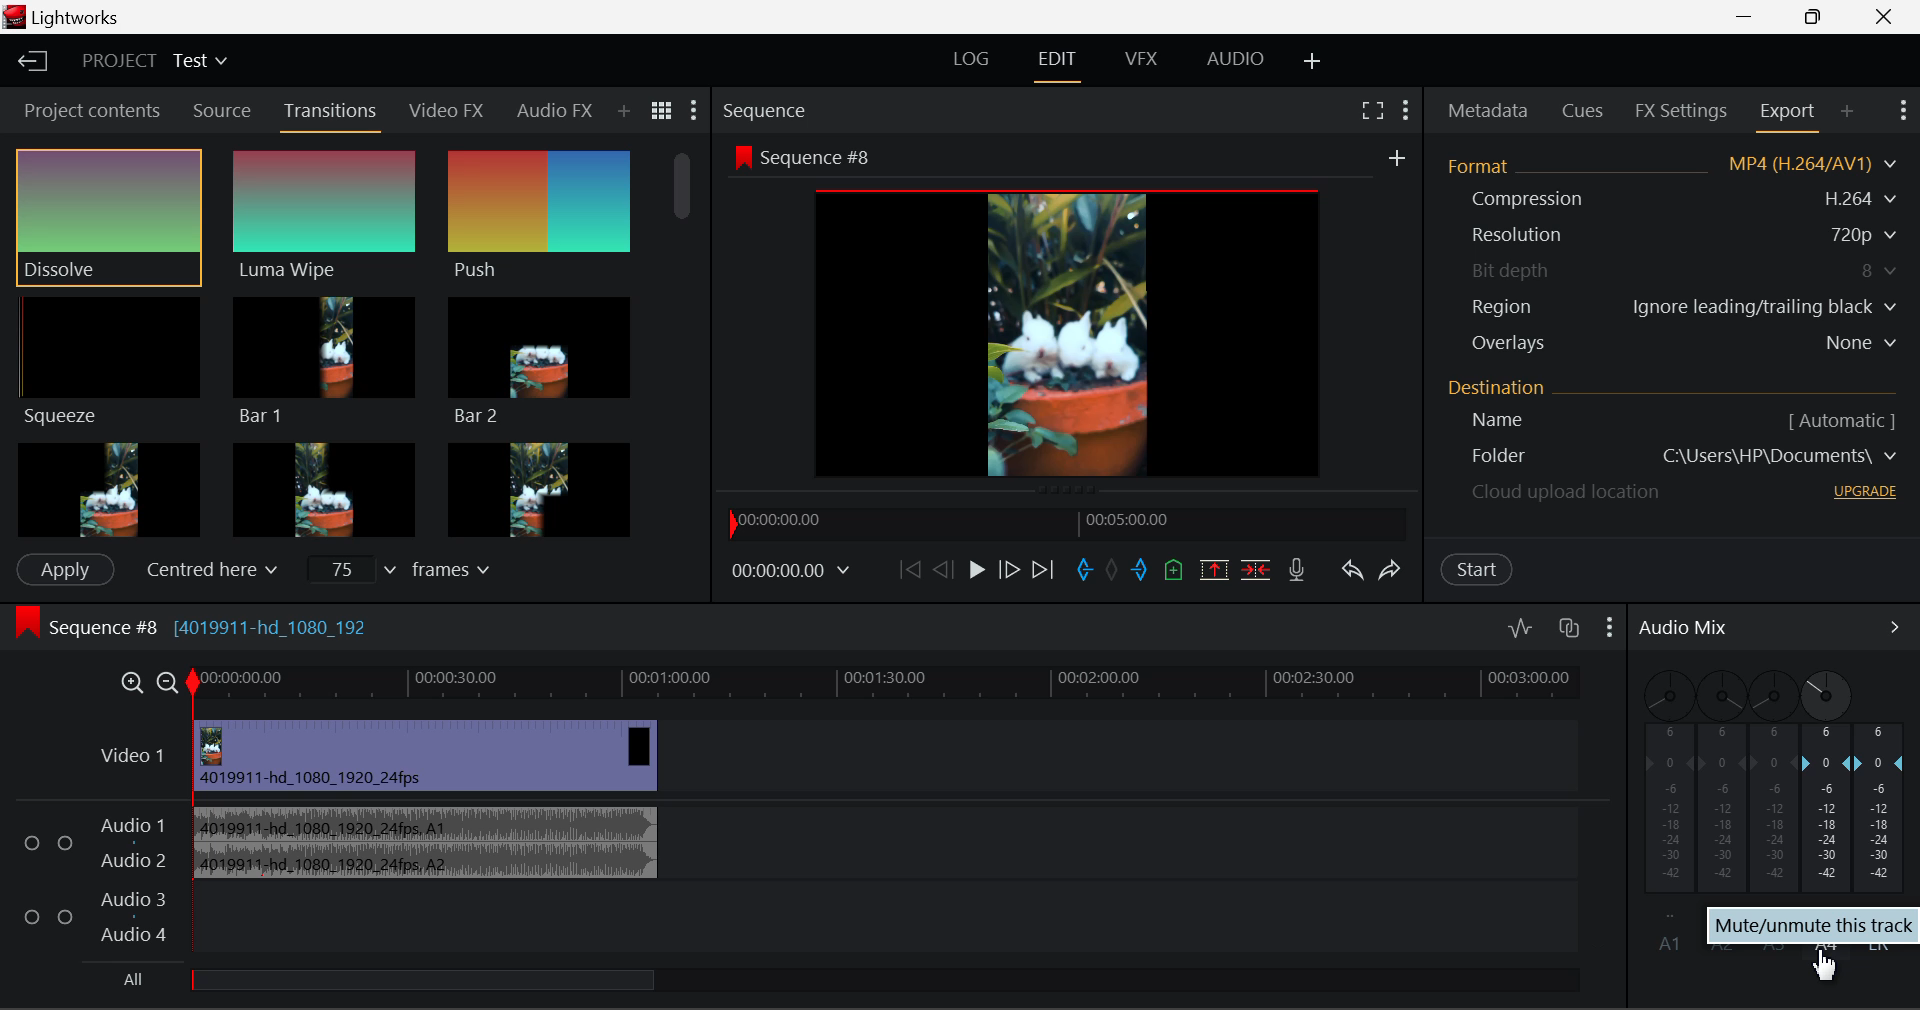  Describe the element at coordinates (1313, 58) in the screenshot. I see `Add Layout` at that location.